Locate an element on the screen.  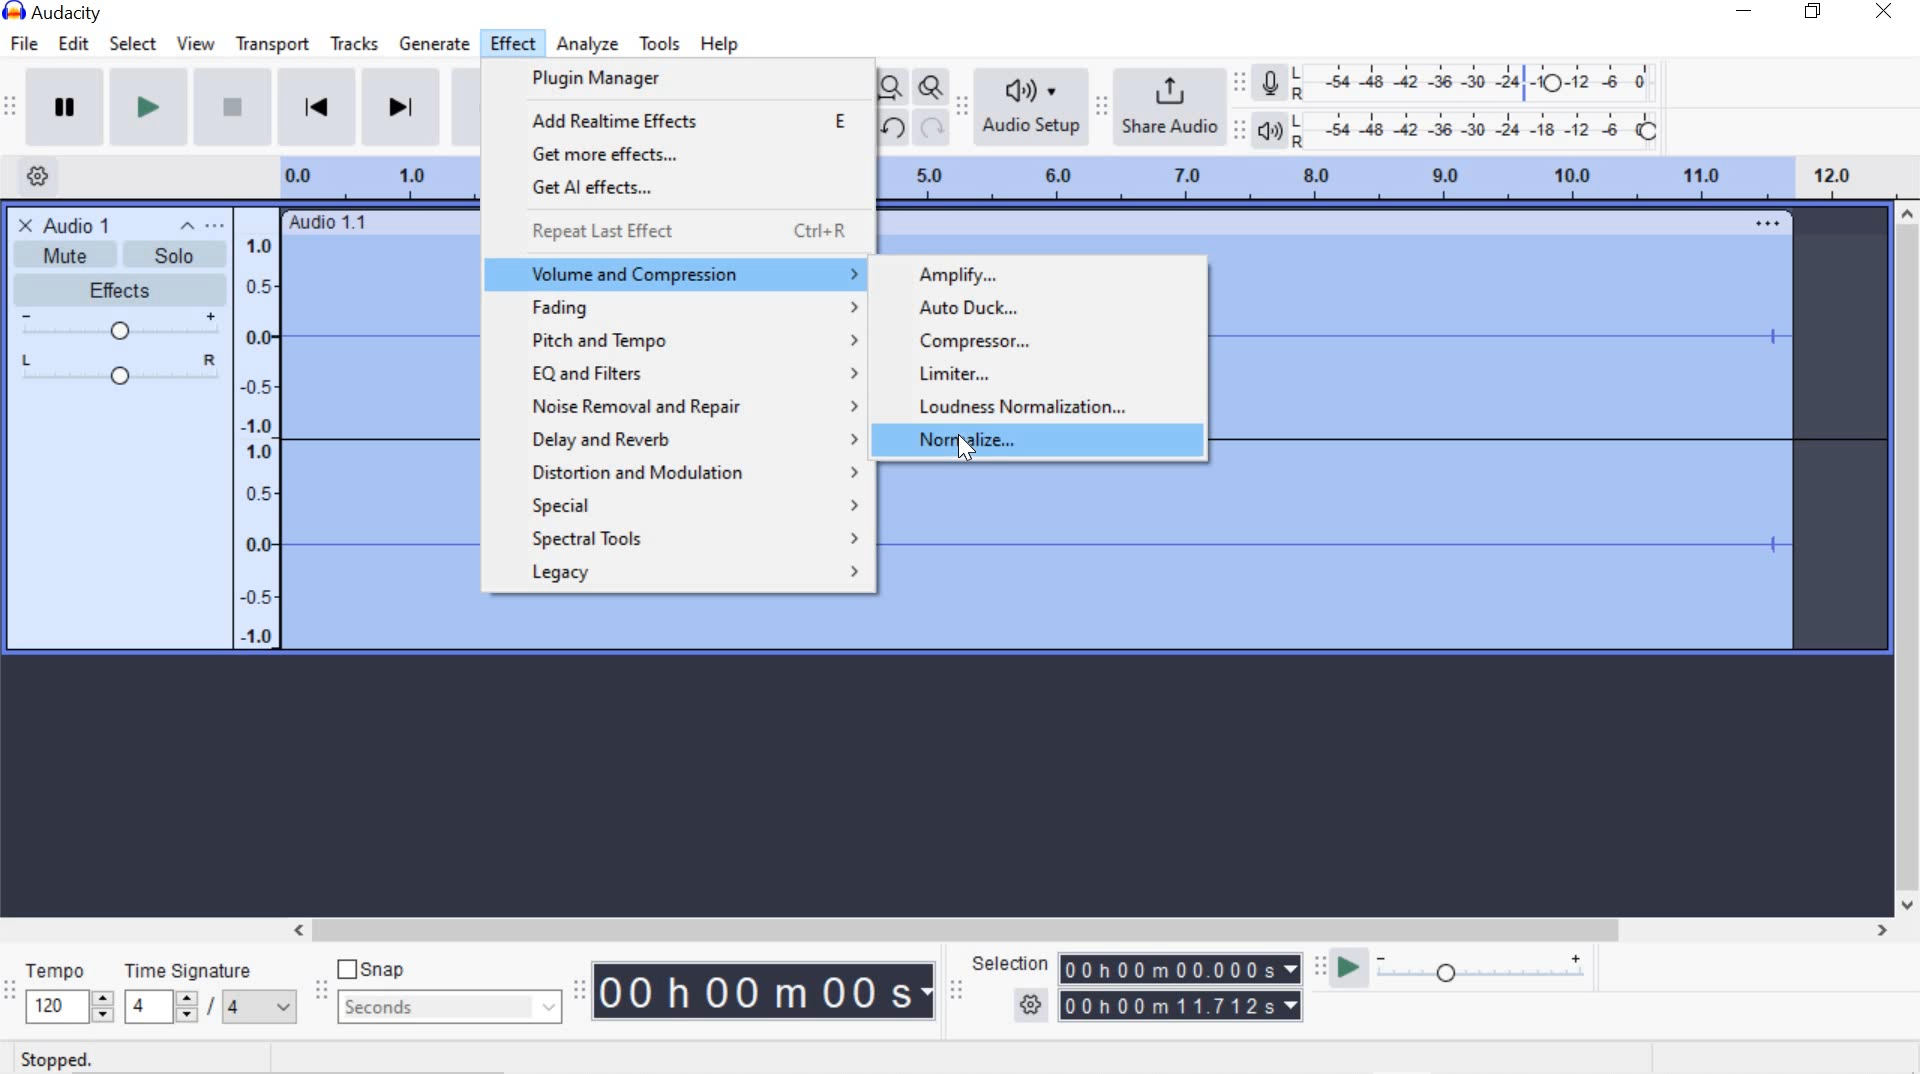
volume and compression is located at coordinates (690, 274).